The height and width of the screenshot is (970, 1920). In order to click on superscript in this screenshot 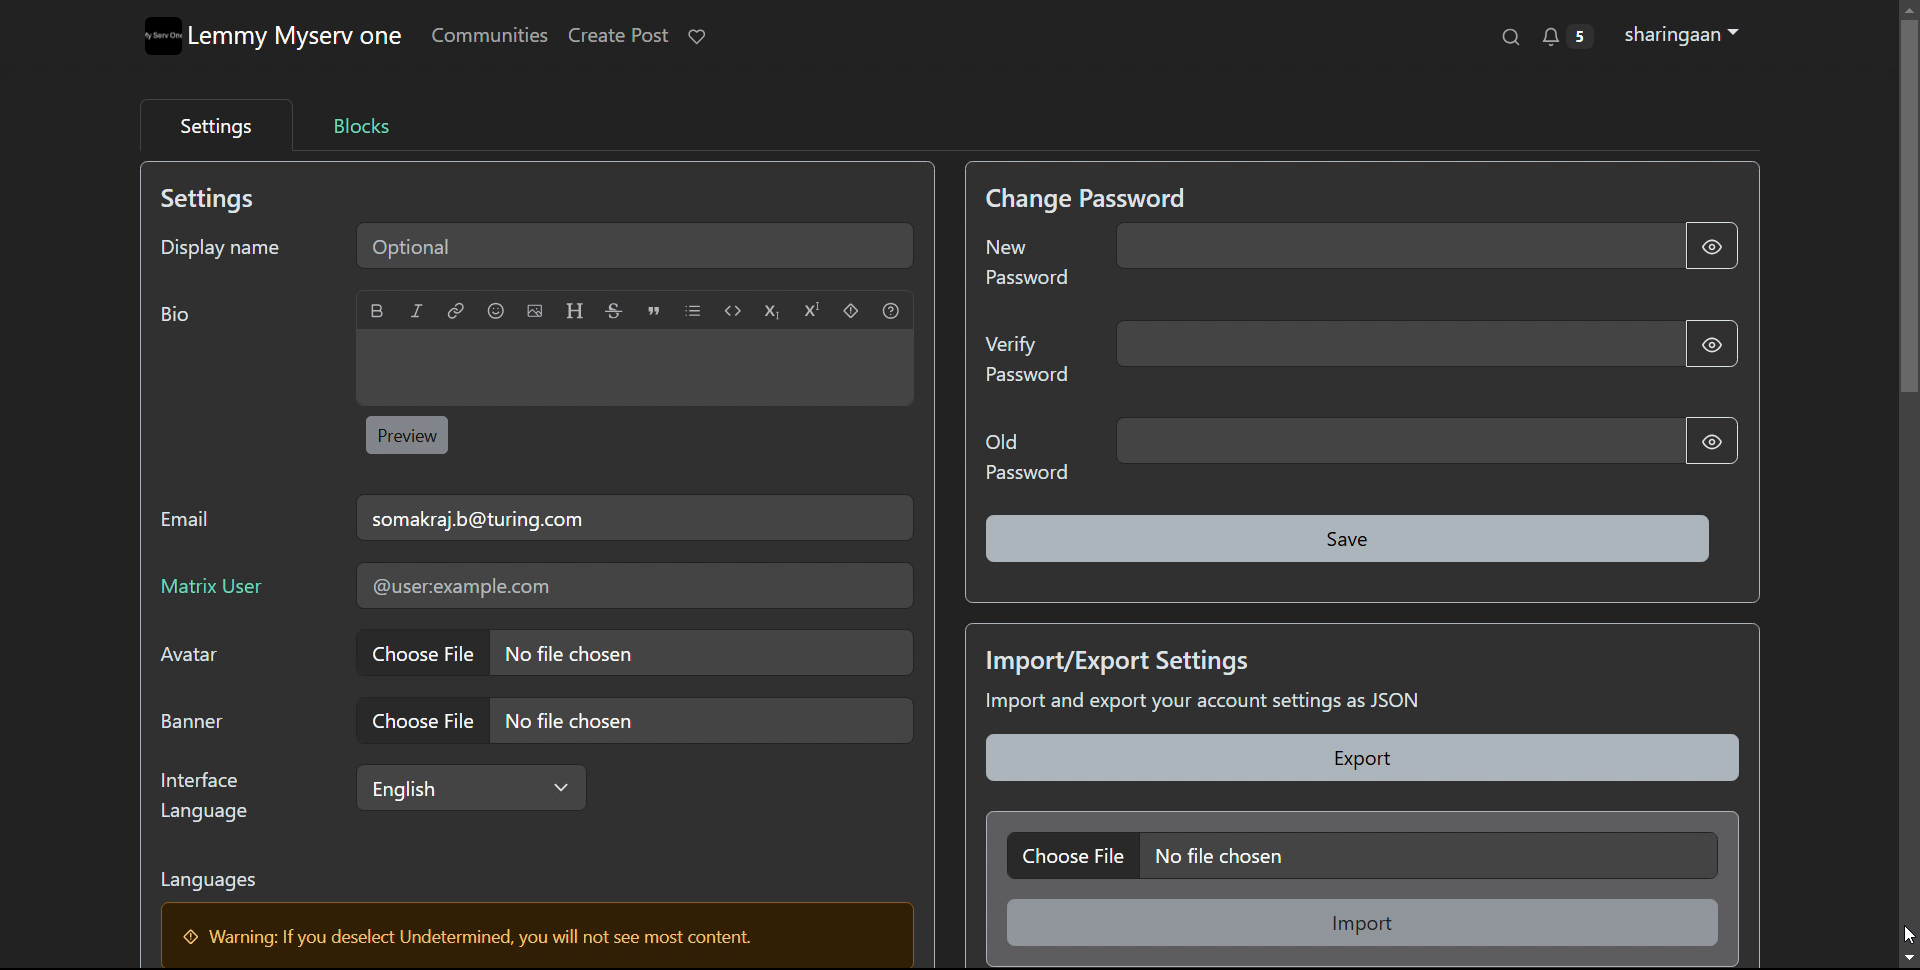, I will do `click(812, 310)`.